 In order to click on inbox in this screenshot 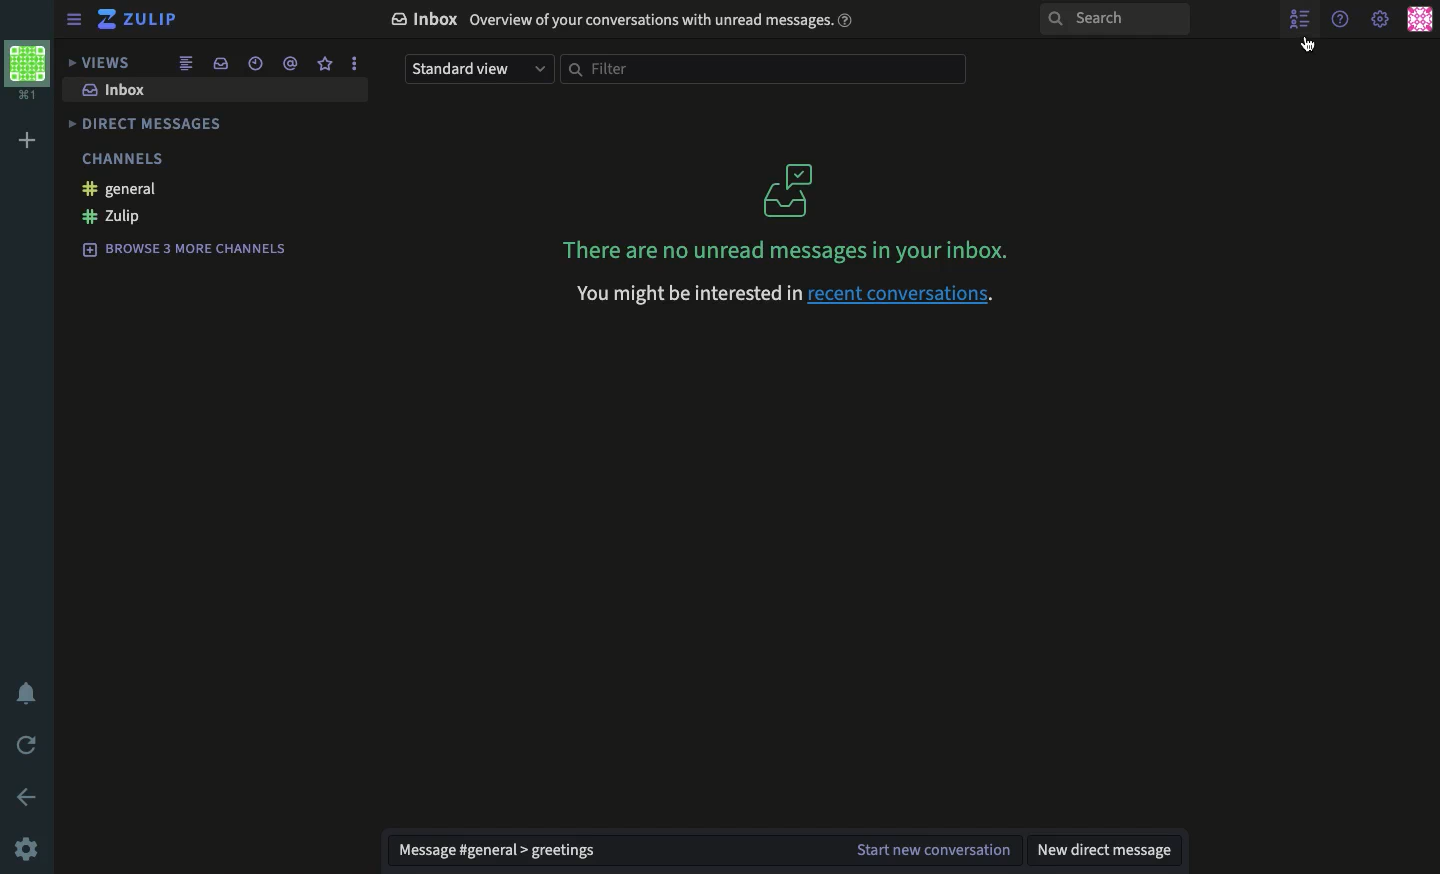, I will do `click(220, 63)`.